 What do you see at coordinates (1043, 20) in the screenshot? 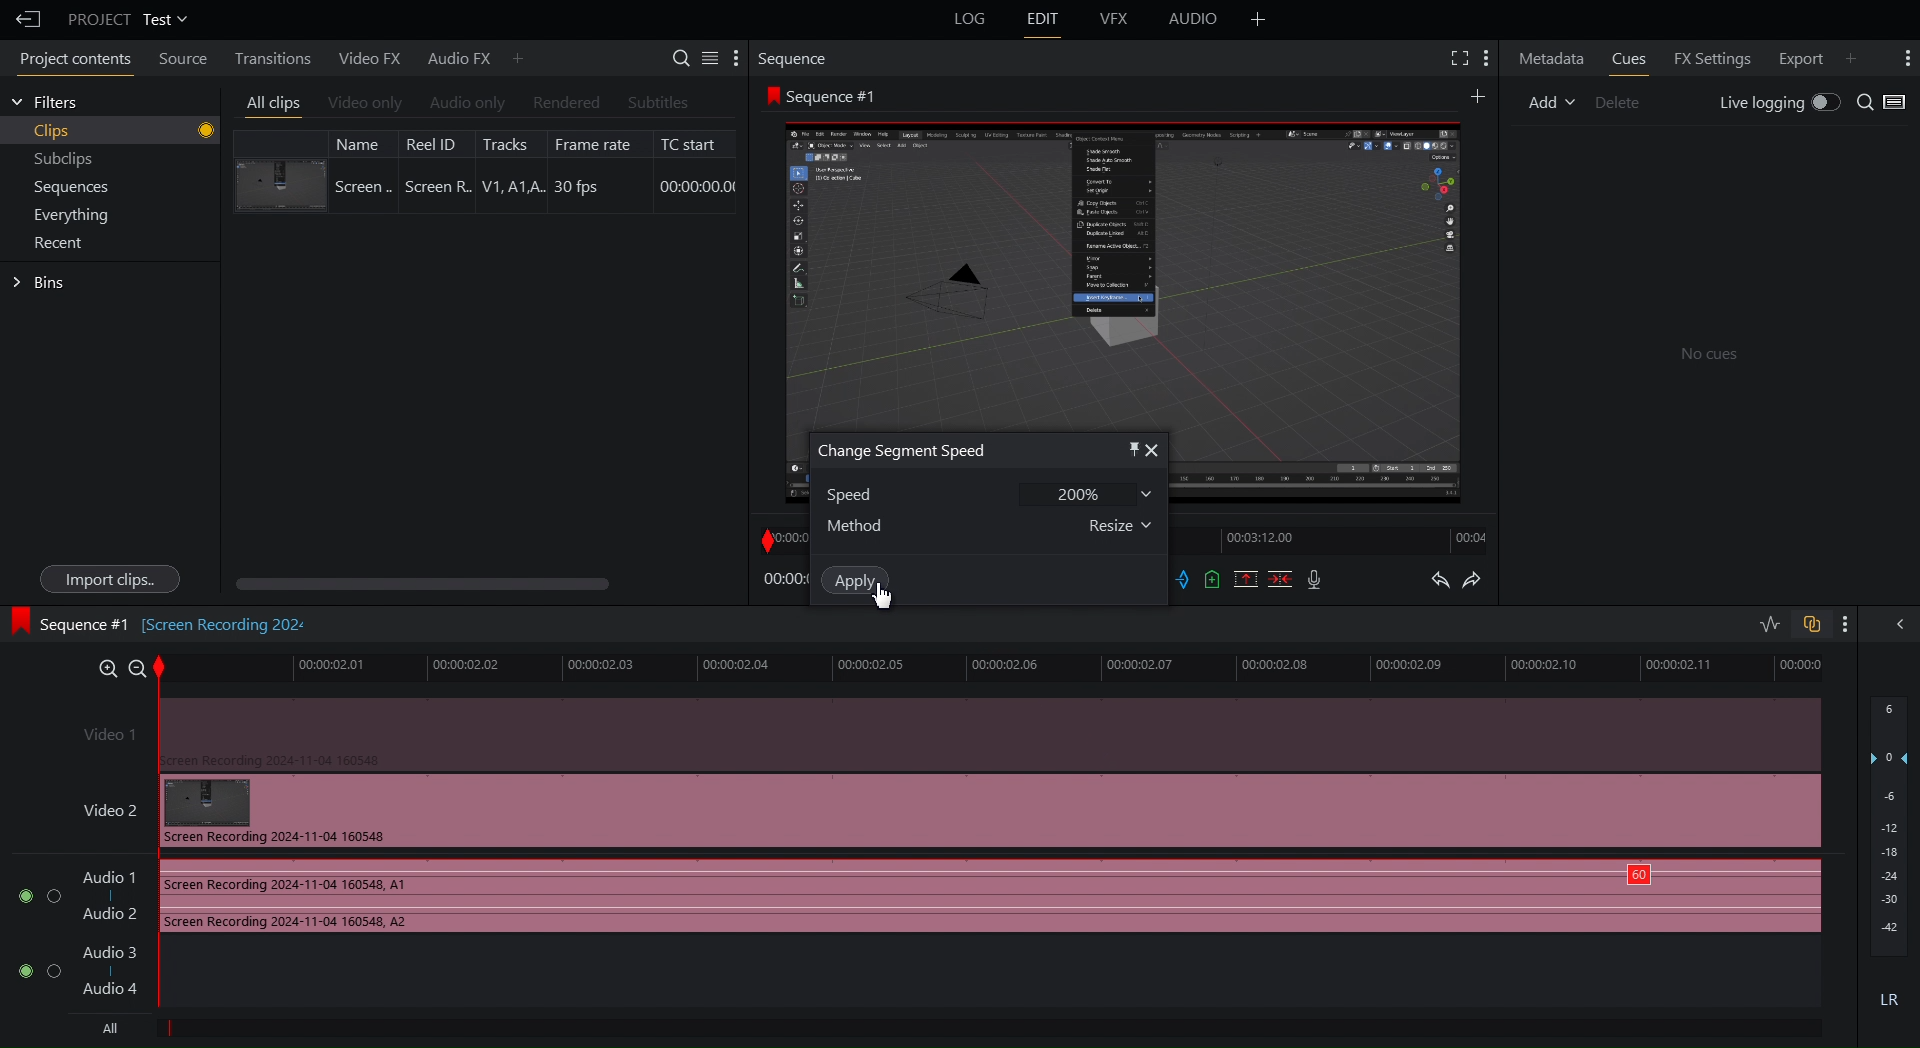
I see `Edit` at bounding box center [1043, 20].